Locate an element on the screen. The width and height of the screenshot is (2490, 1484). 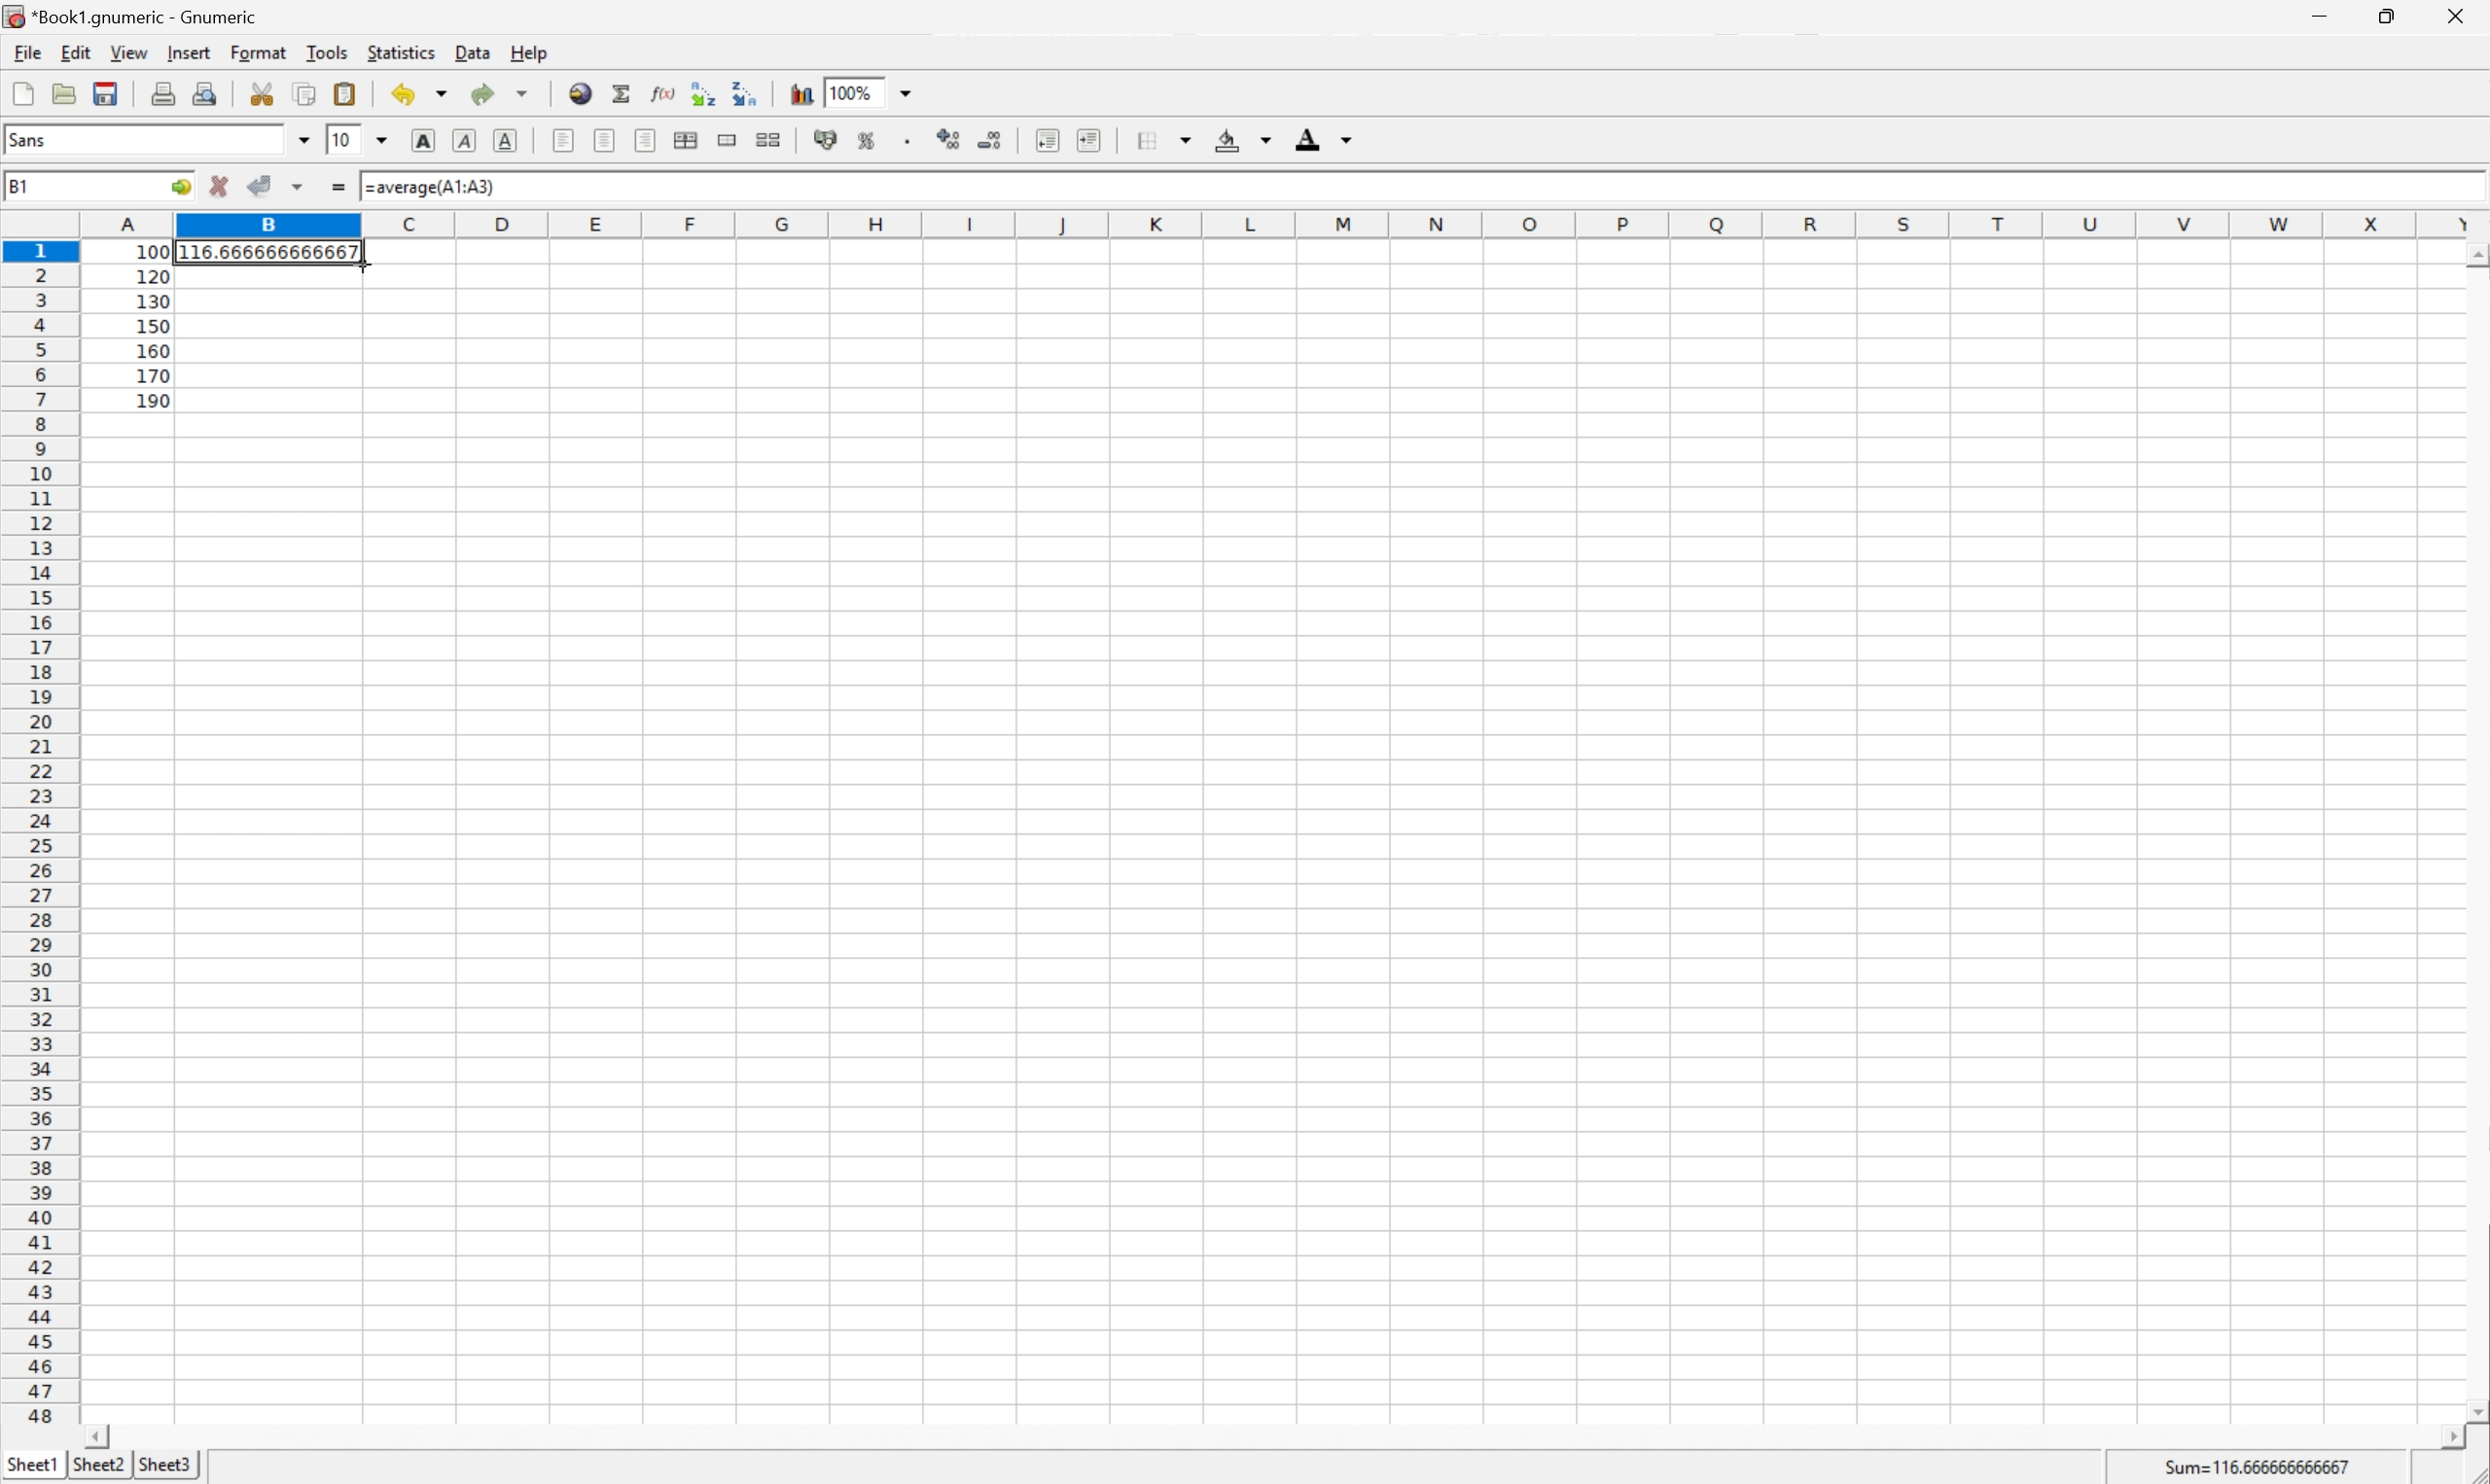
File is located at coordinates (27, 53).